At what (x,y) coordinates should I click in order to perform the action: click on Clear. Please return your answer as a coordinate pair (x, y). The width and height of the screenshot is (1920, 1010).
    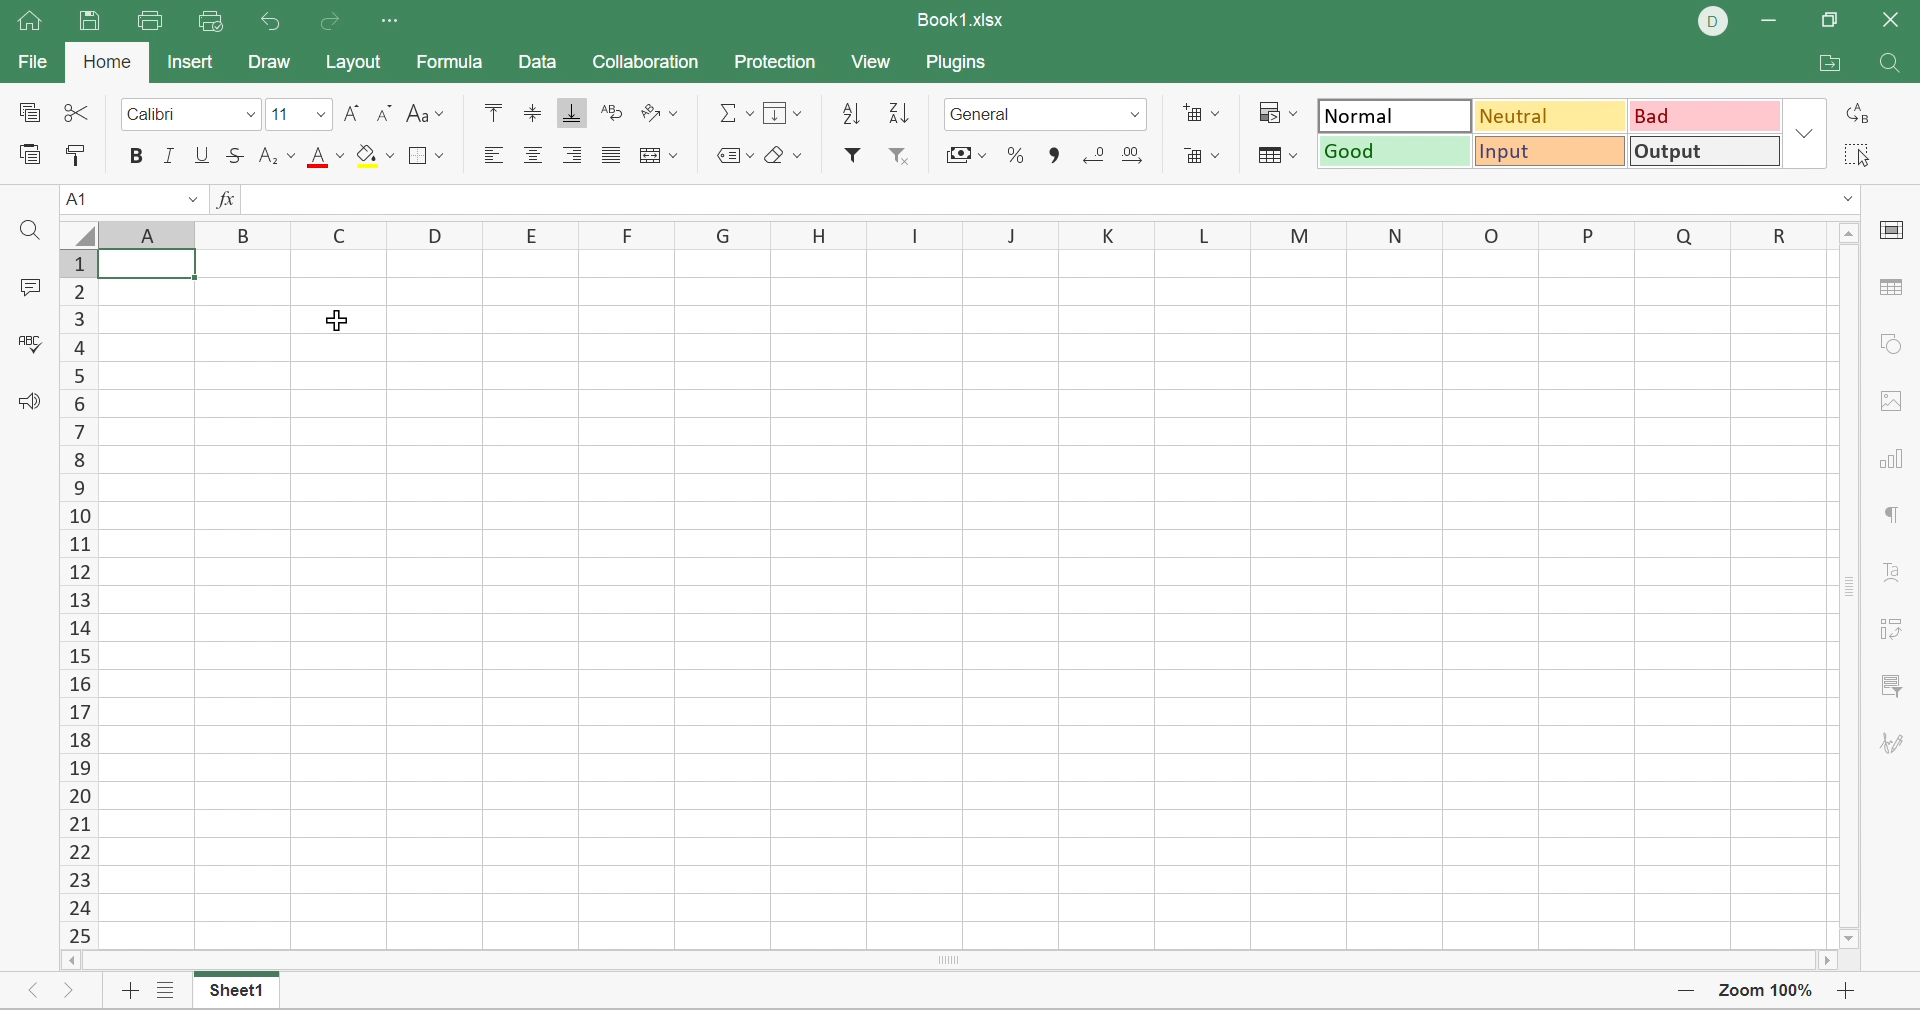
    Looking at the image, I should click on (781, 156).